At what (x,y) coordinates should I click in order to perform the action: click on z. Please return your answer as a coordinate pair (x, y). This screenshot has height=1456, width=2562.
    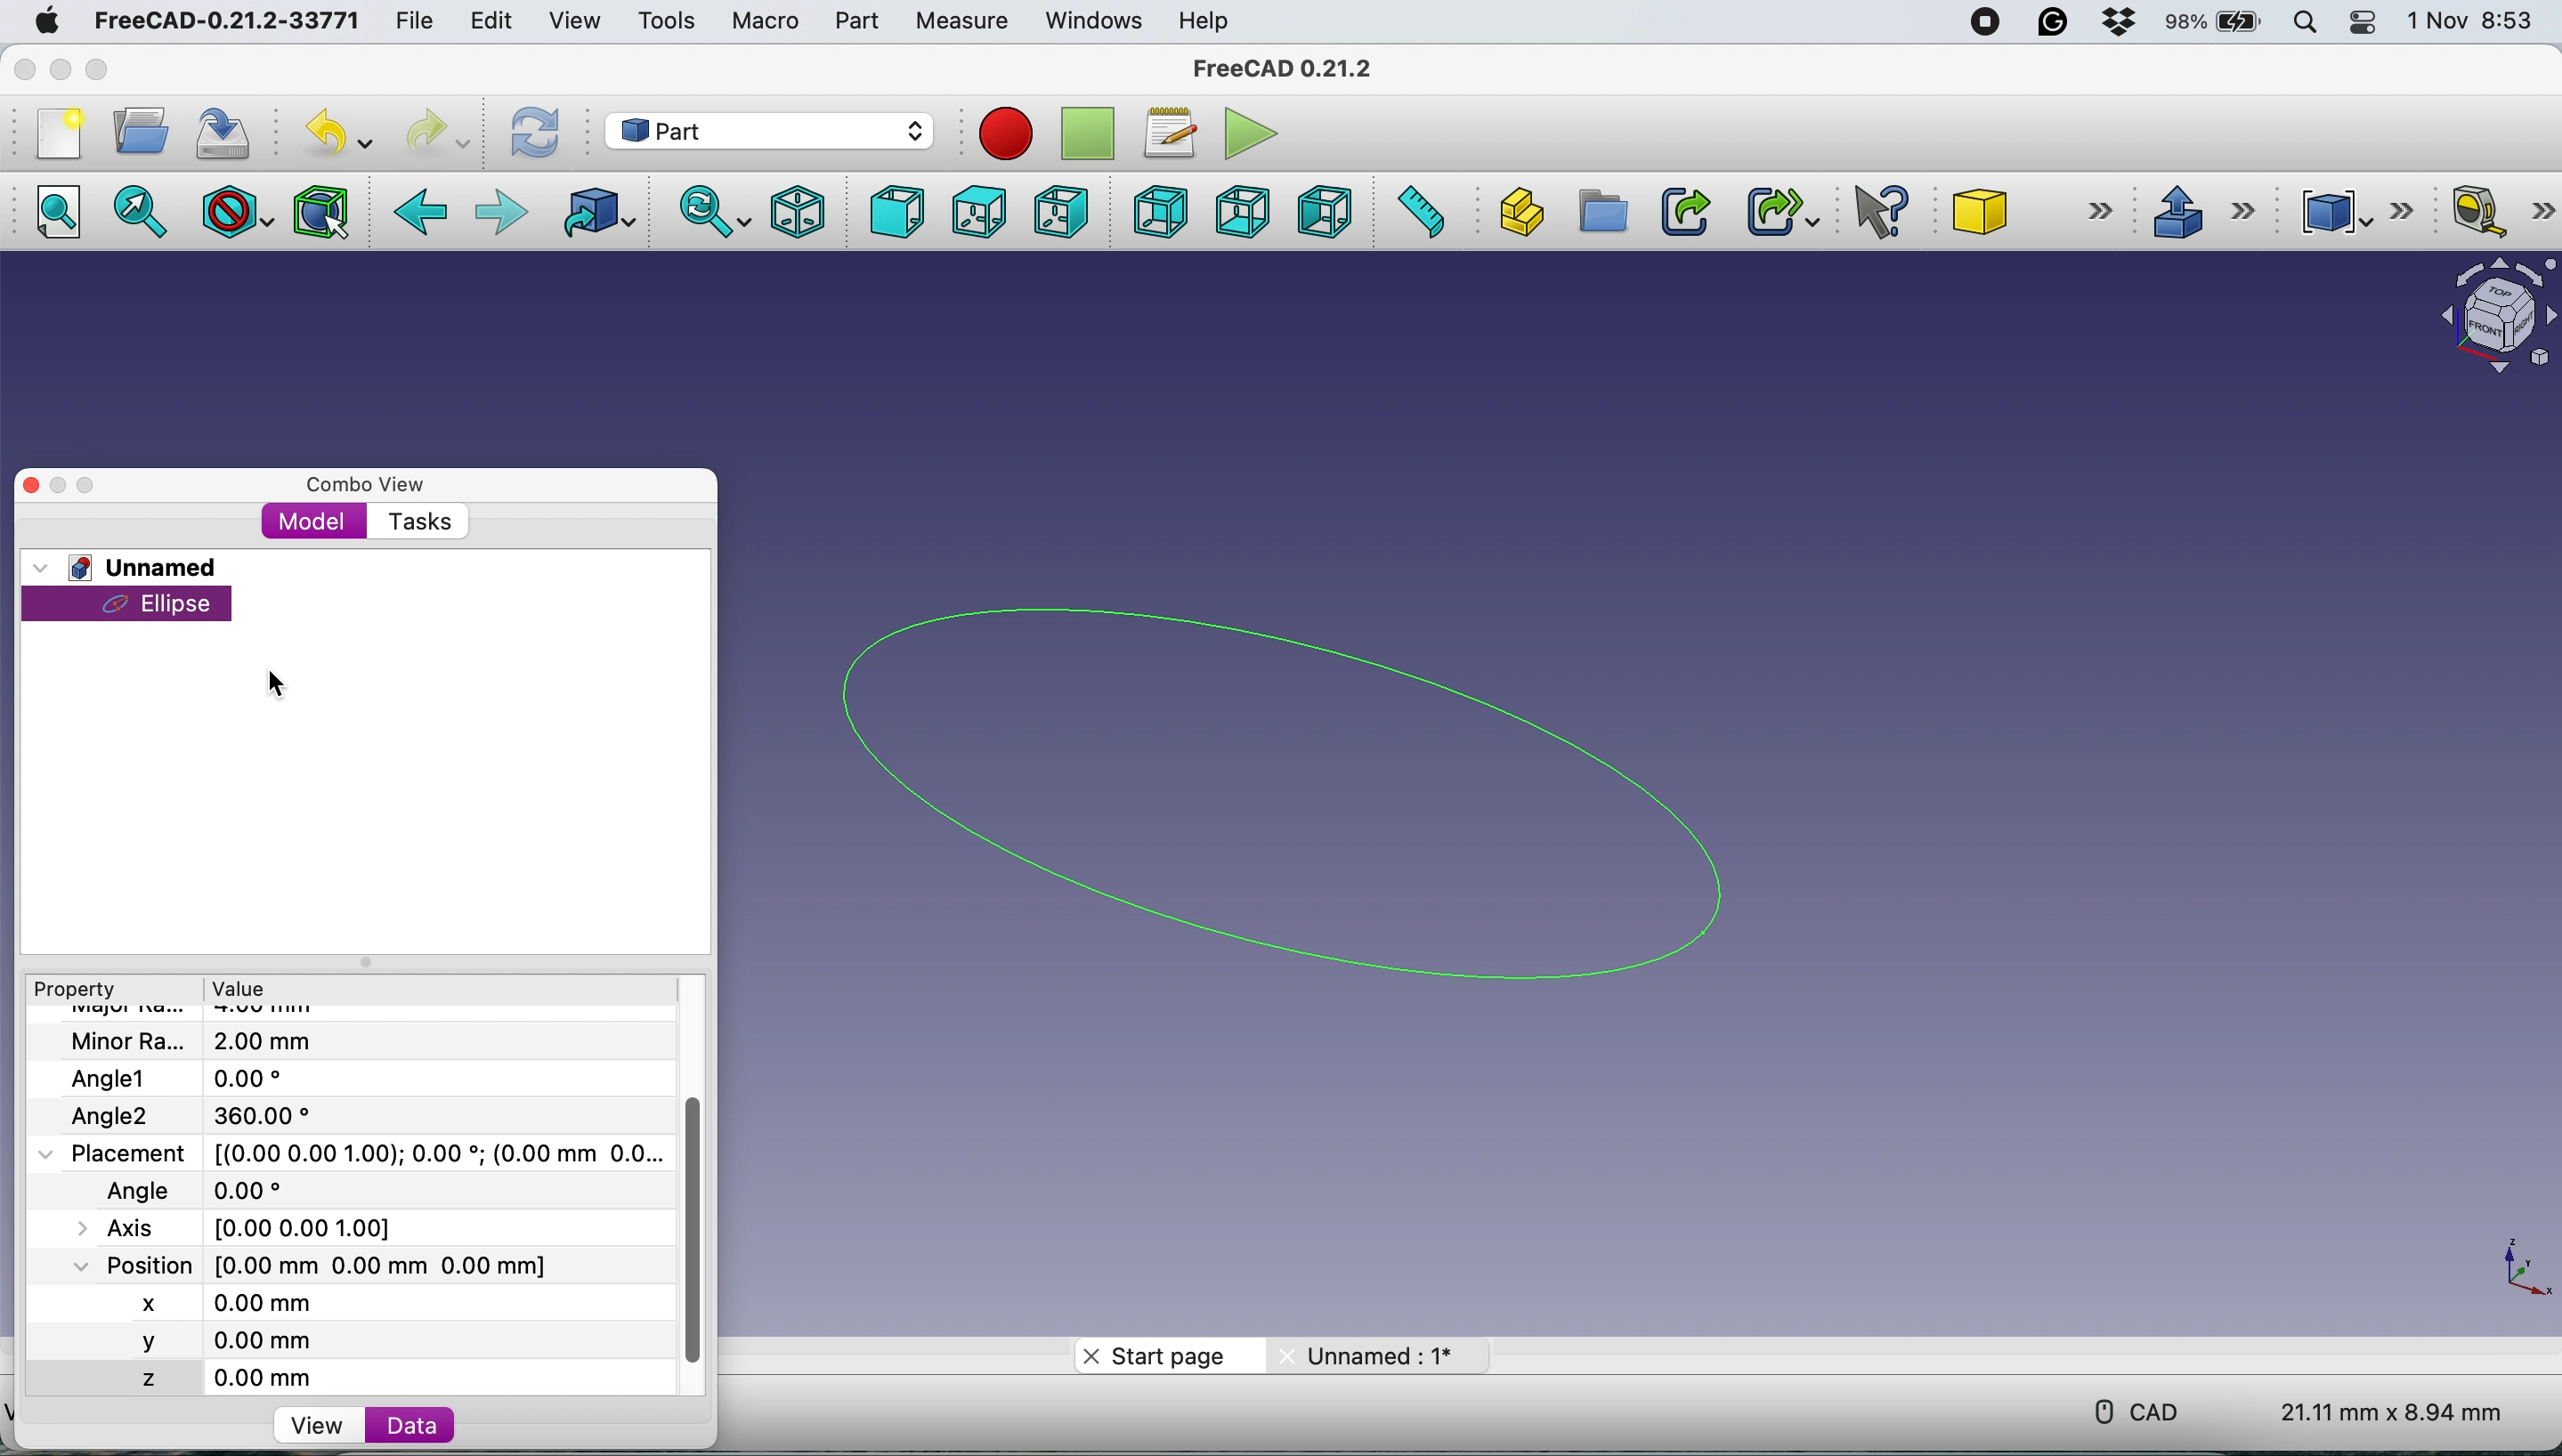
    Looking at the image, I should click on (206, 1375).